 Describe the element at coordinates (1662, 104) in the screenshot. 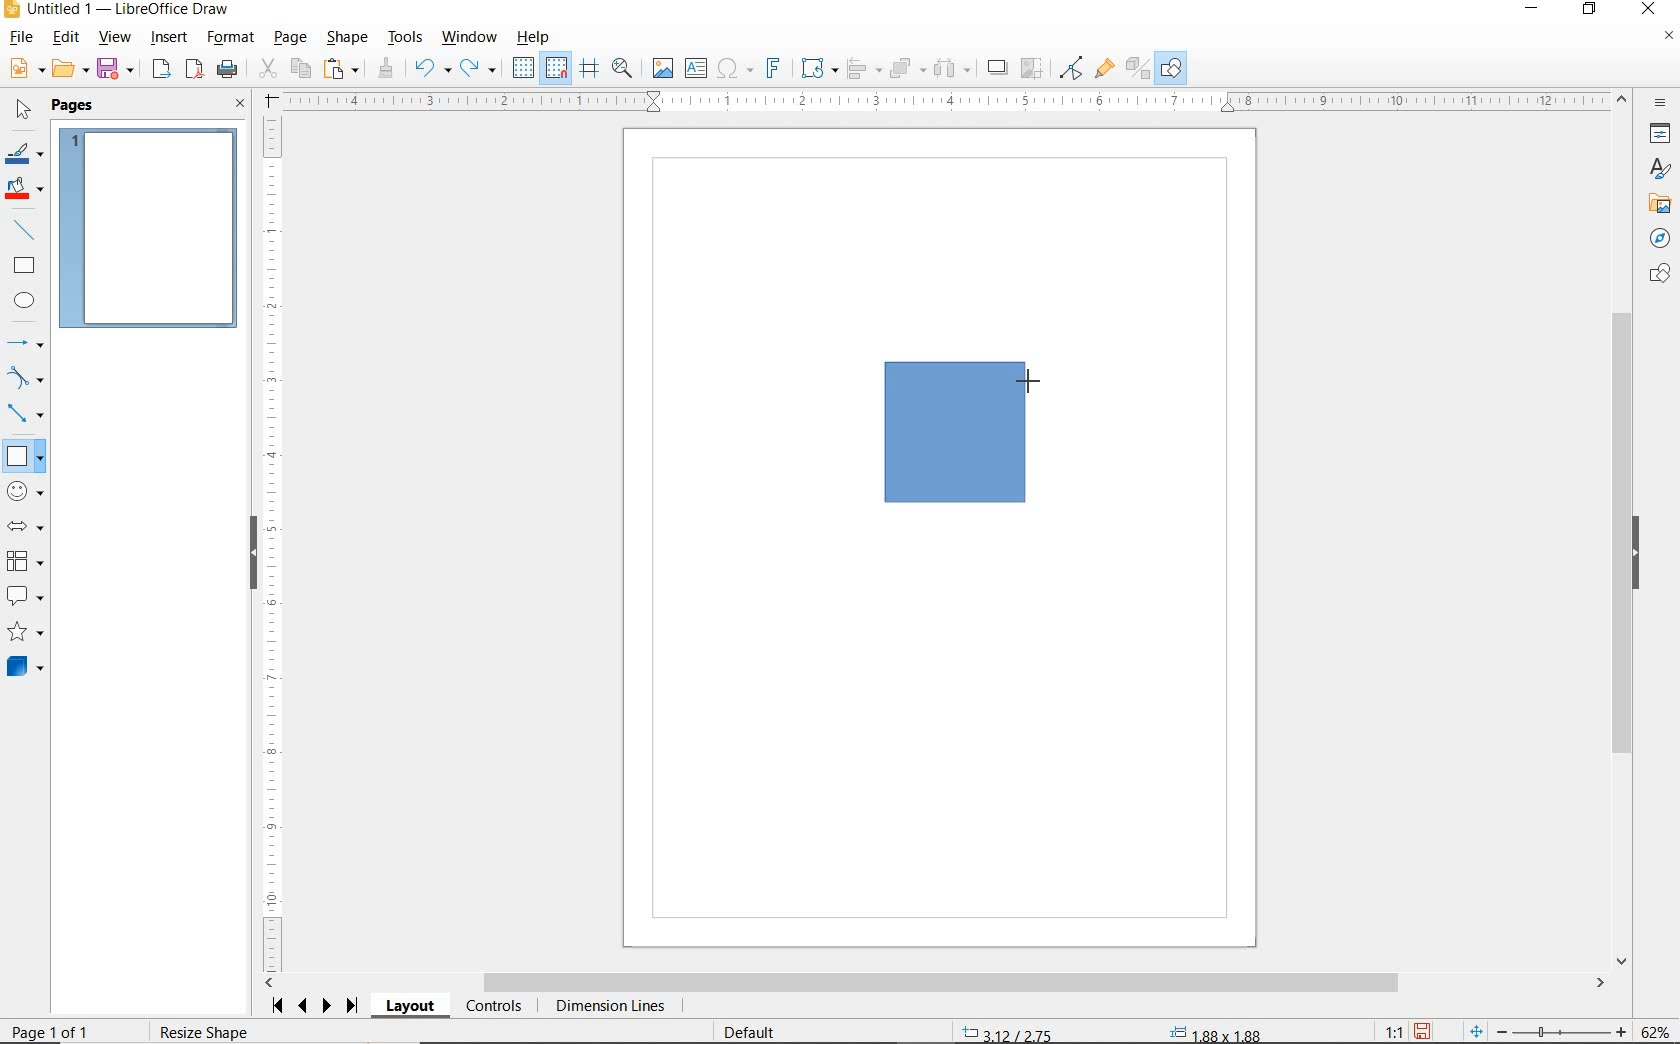

I see `SIDEBAR SETTINGS` at that location.